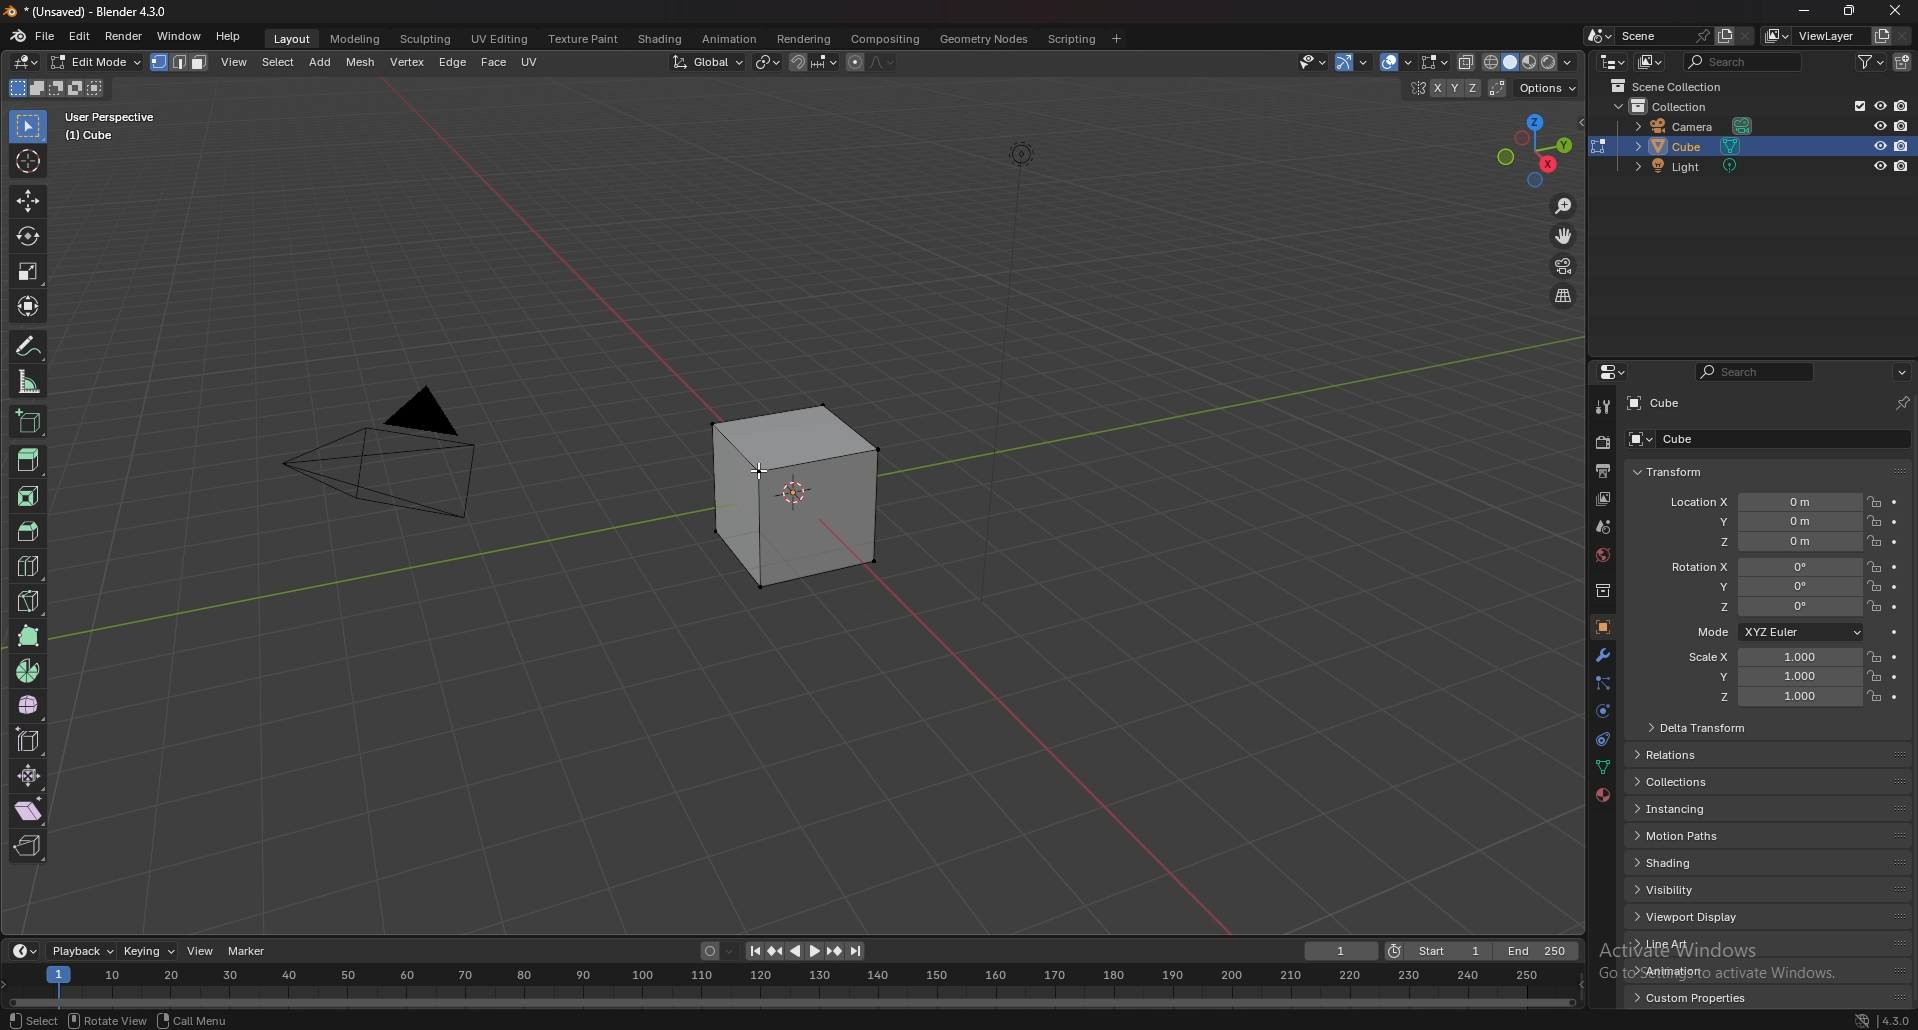 The height and width of the screenshot is (1030, 1918). Describe the element at coordinates (1895, 657) in the screenshot. I see `animate property` at that location.